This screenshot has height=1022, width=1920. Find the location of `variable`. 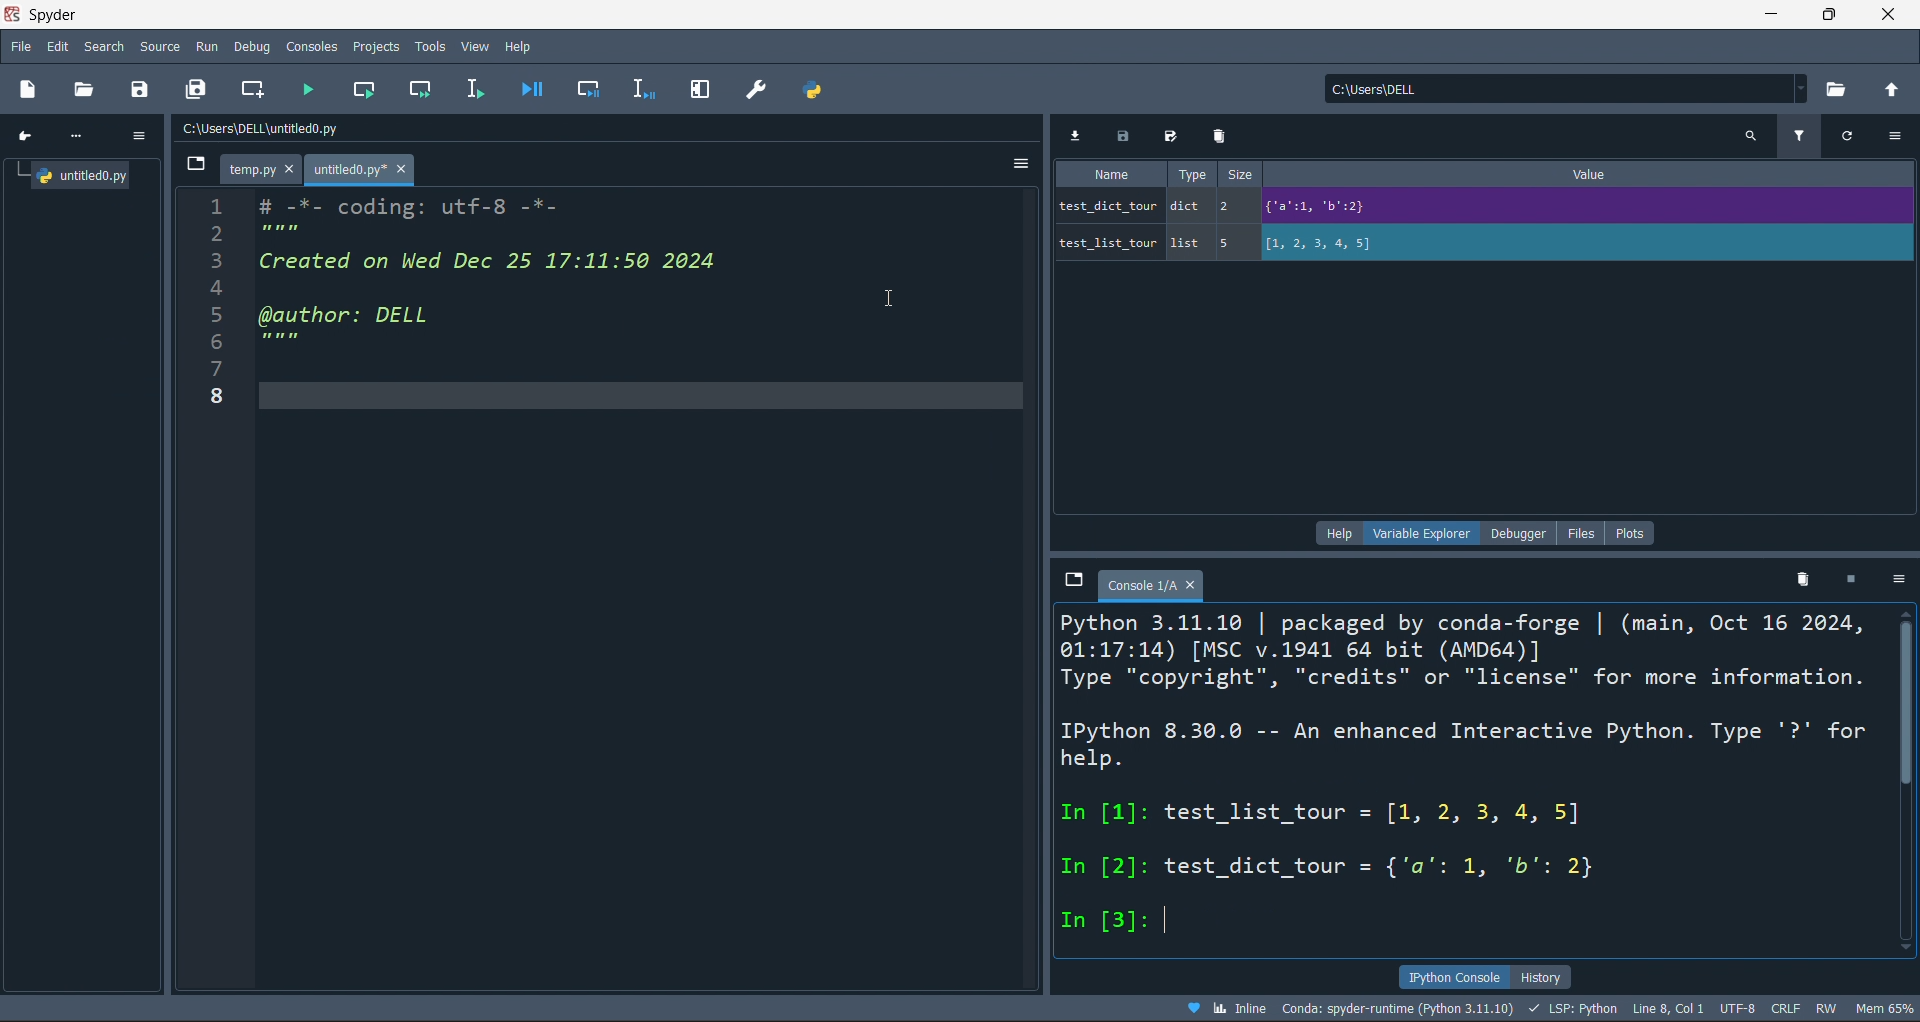

variable is located at coordinates (1108, 243).